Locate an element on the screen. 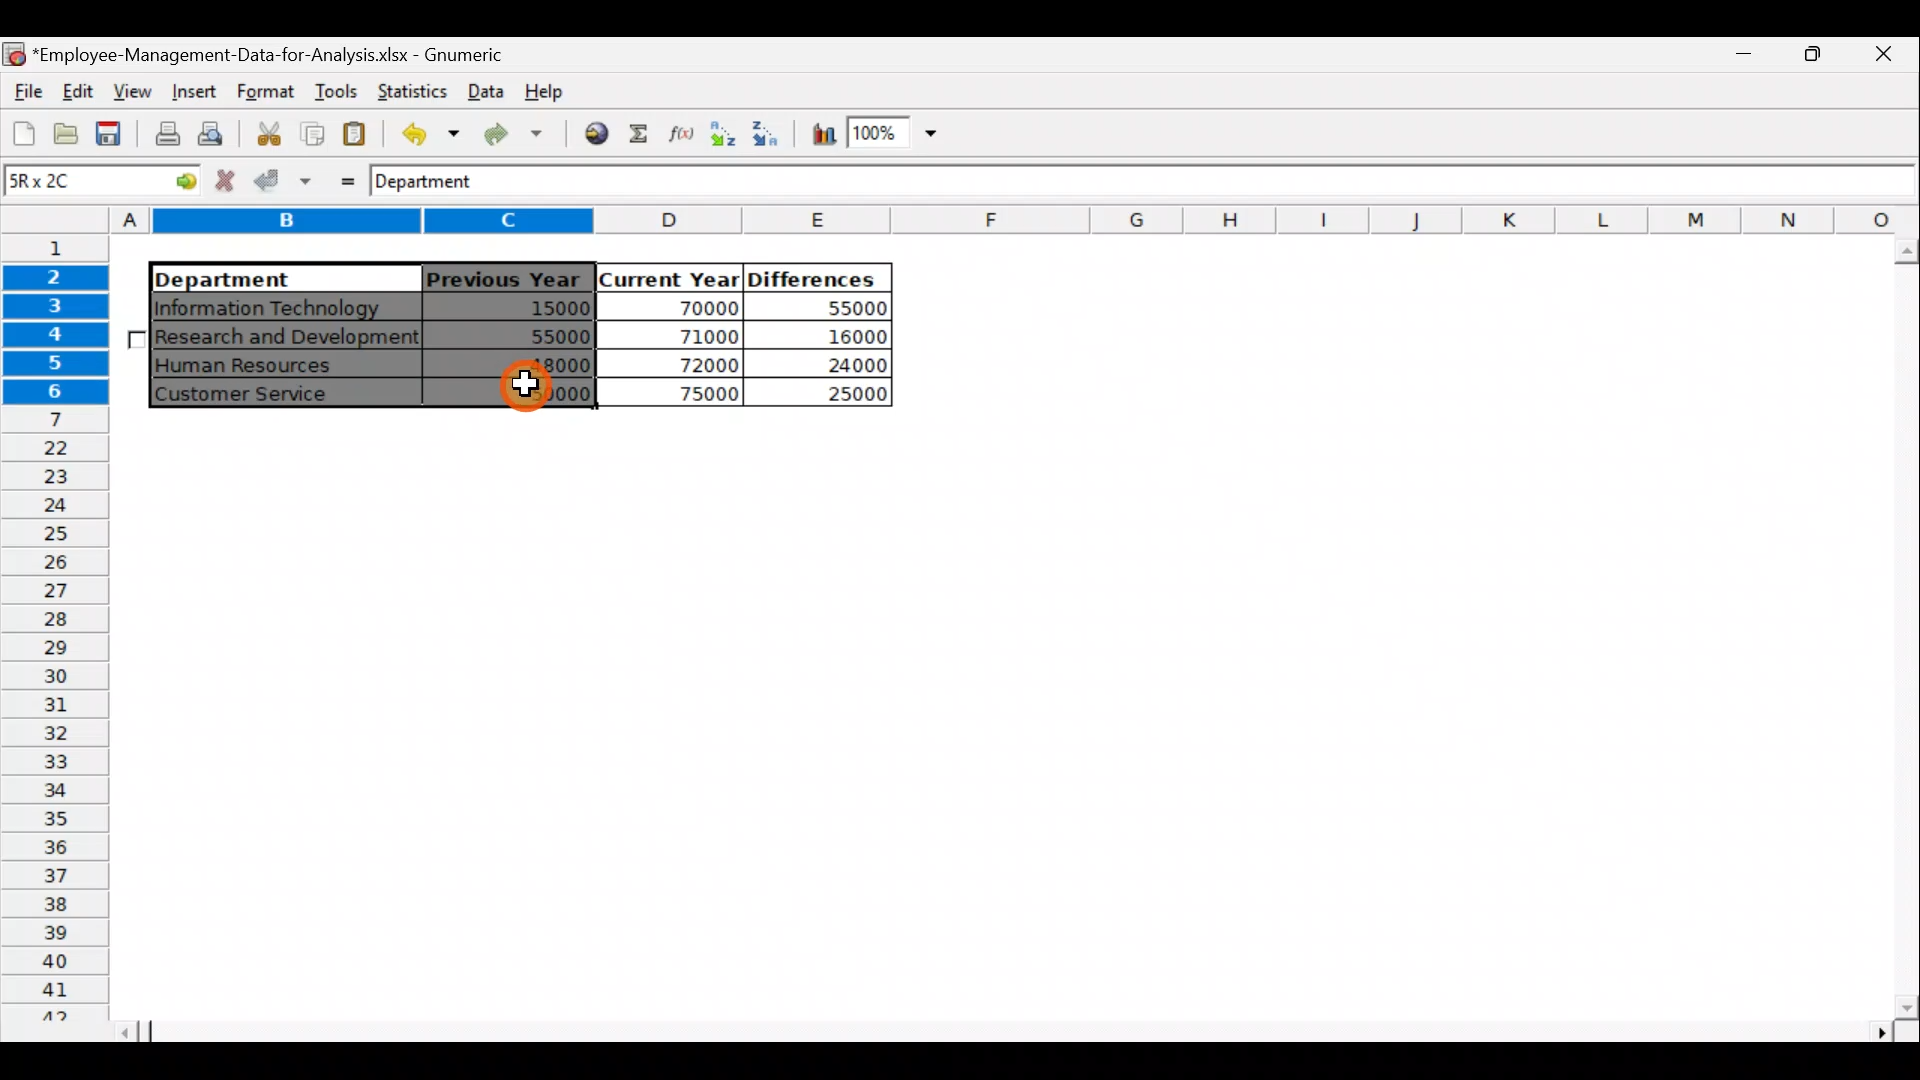  Current Year is located at coordinates (667, 277).